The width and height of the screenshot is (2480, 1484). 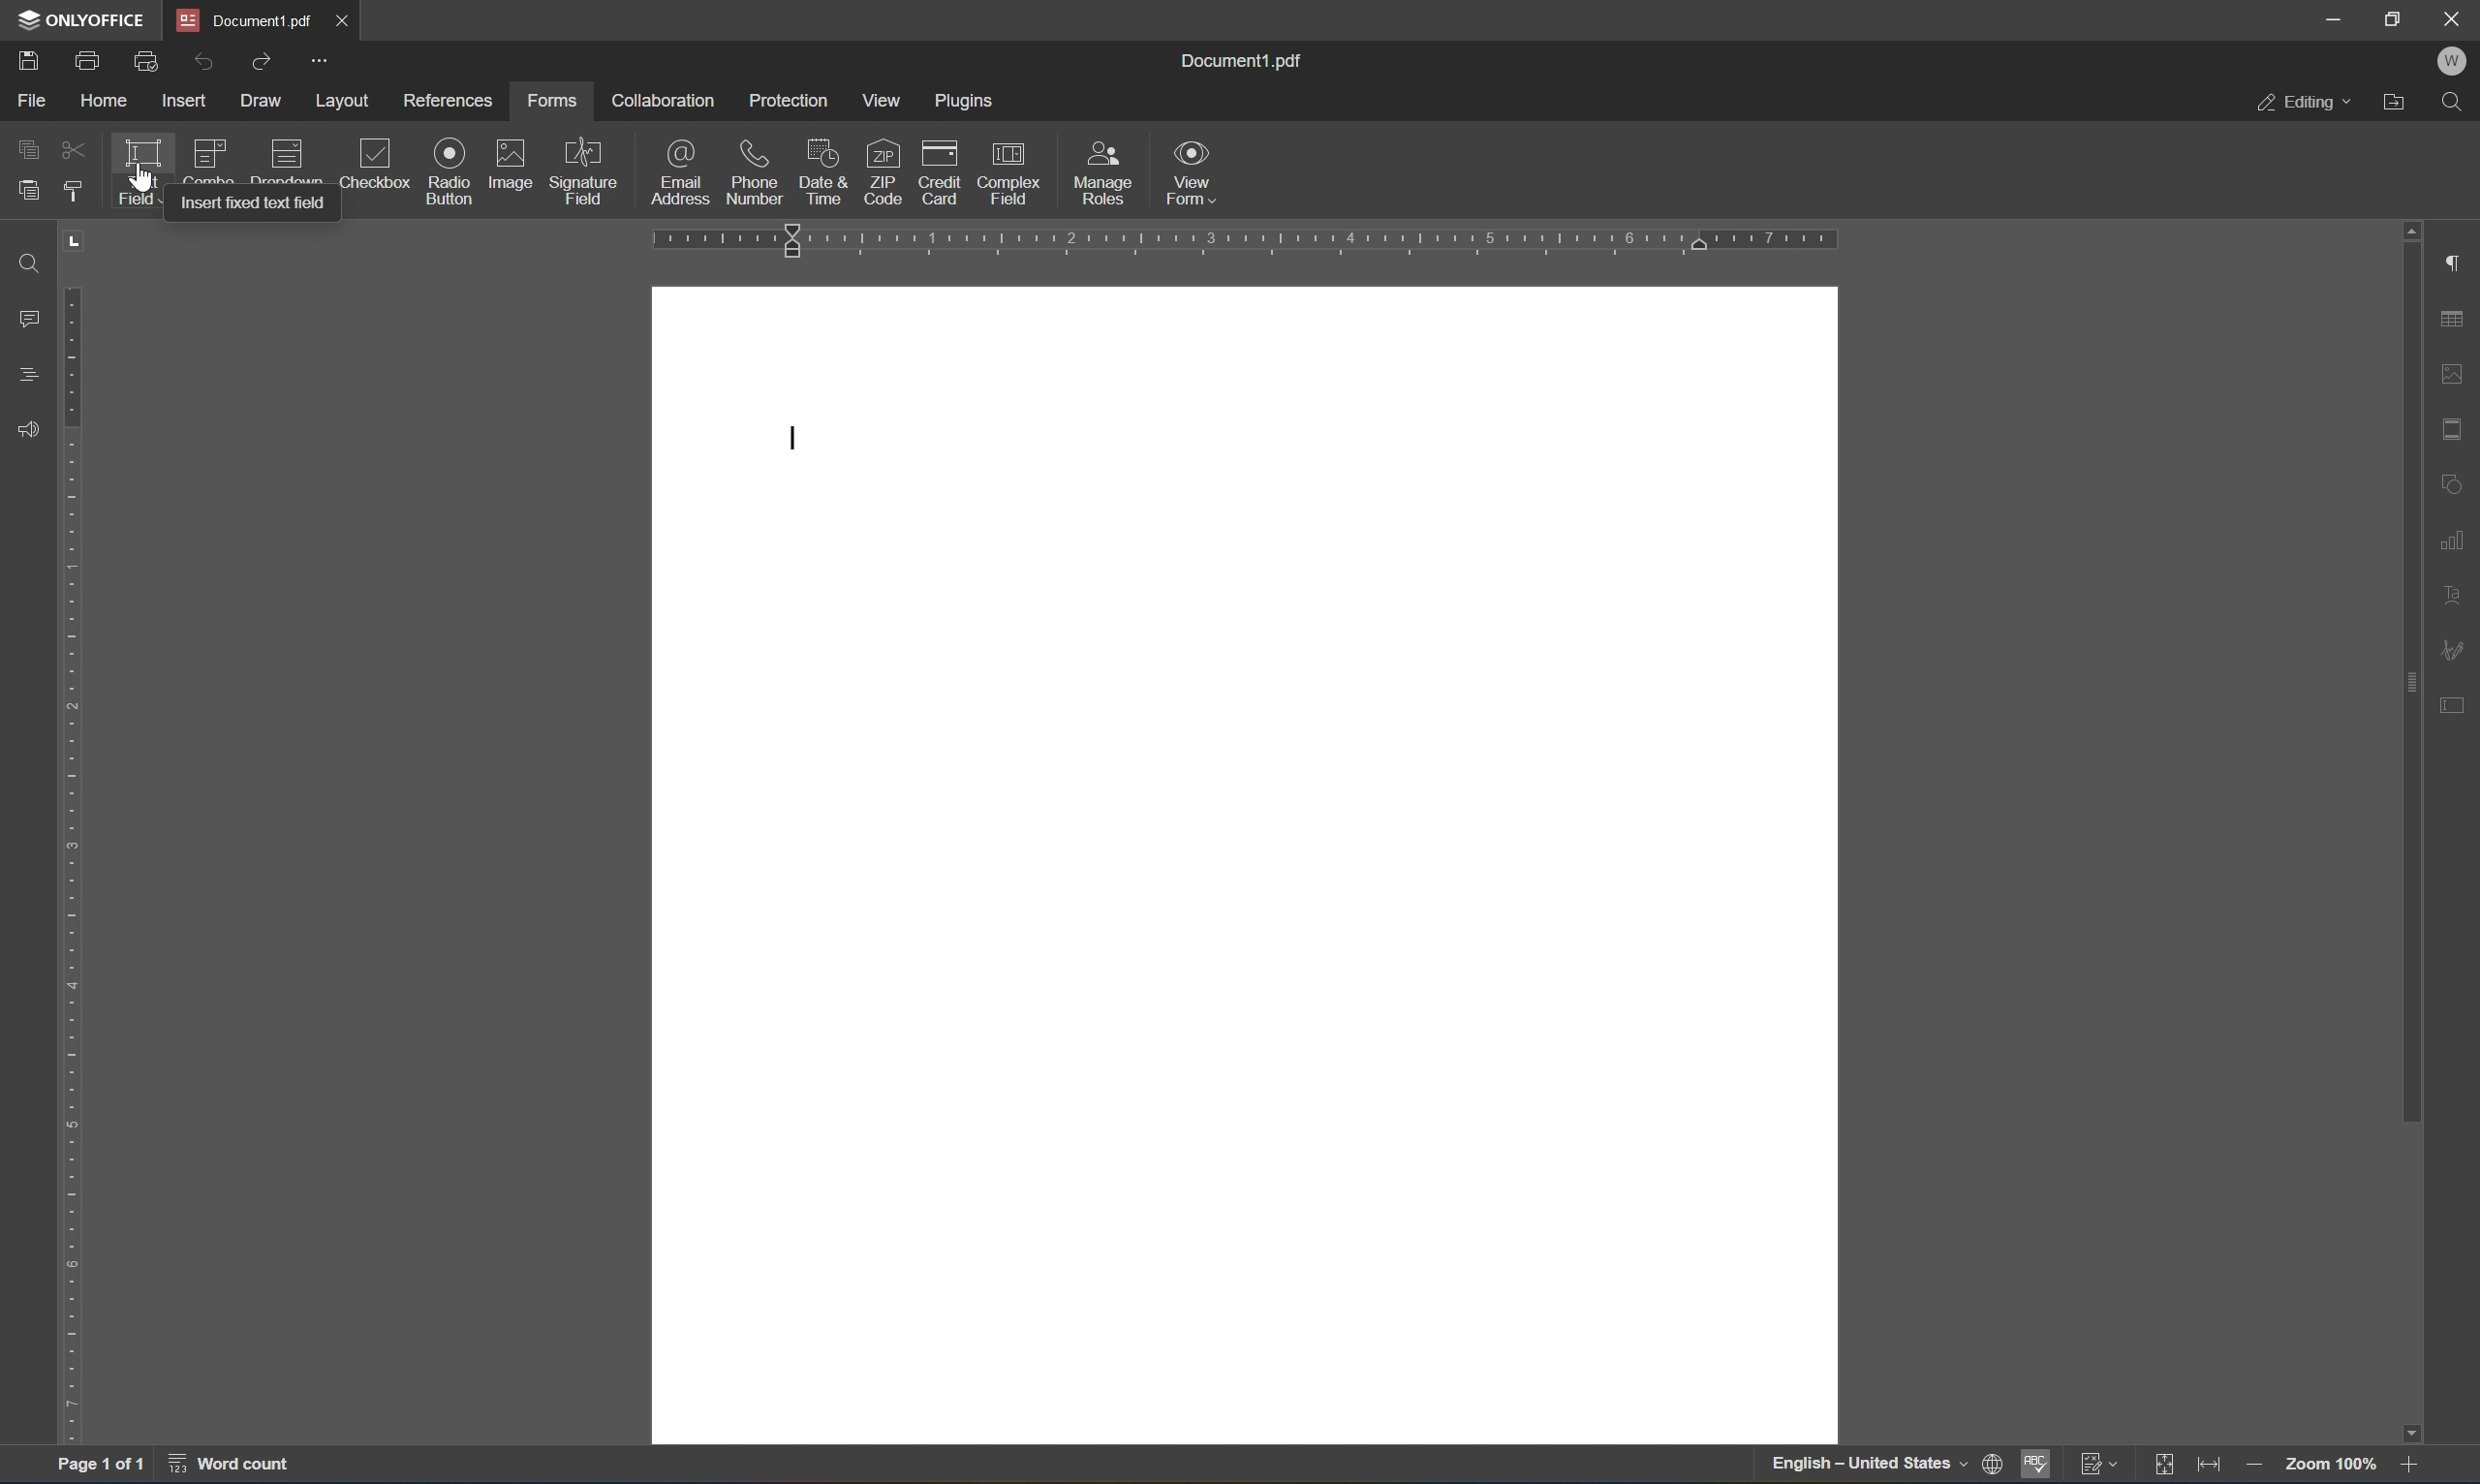 I want to click on copy style, so click(x=73, y=191).